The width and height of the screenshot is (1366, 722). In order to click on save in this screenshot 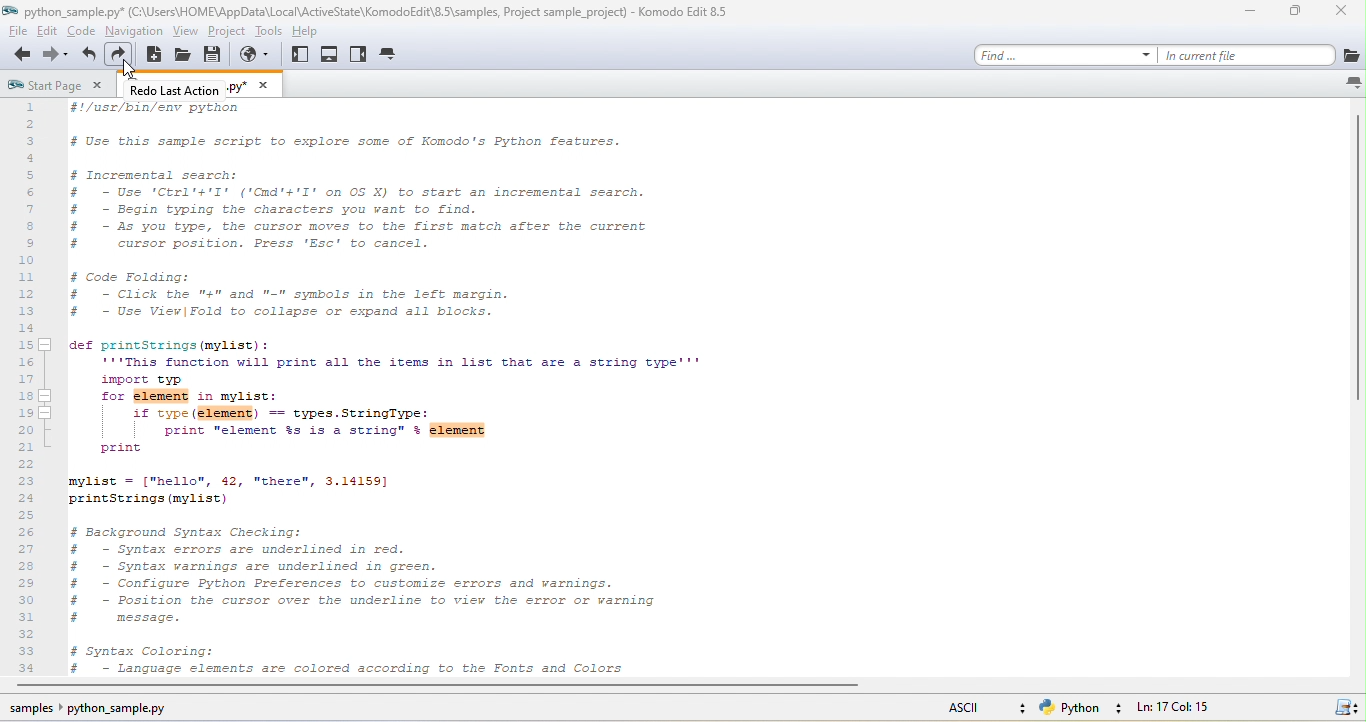, I will do `click(217, 58)`.